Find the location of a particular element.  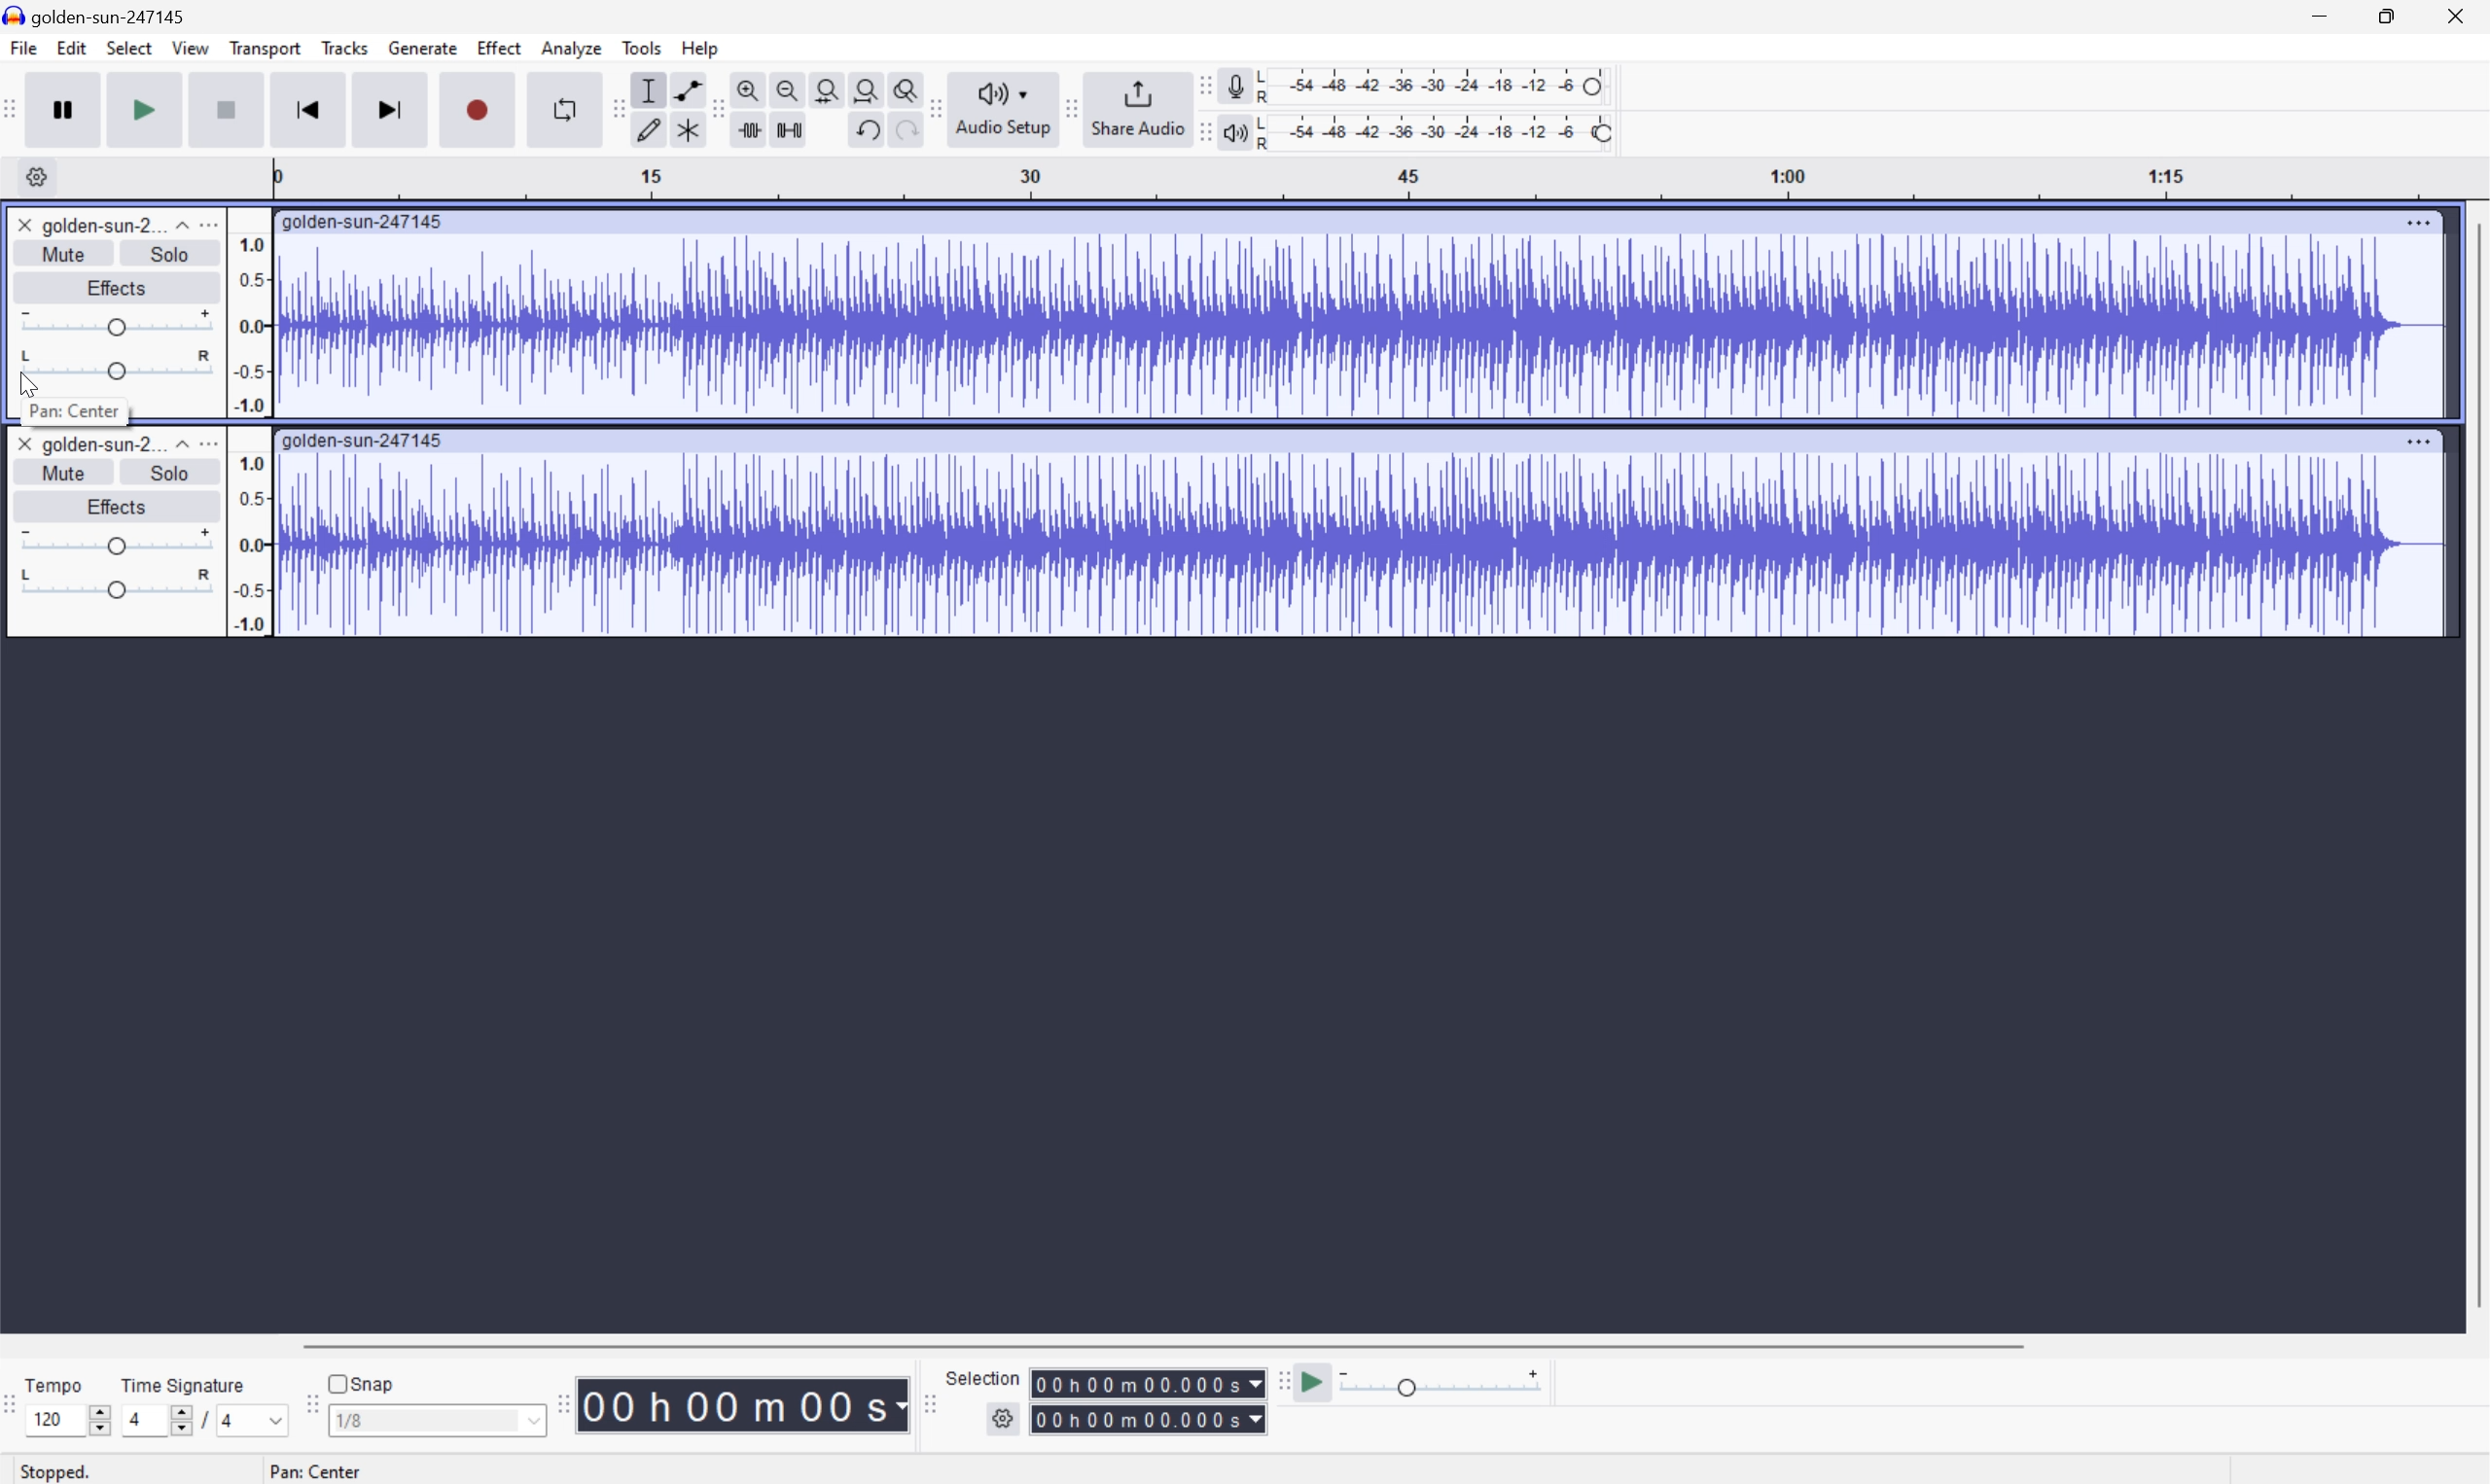

Mute is located at coordinates (61, 472).